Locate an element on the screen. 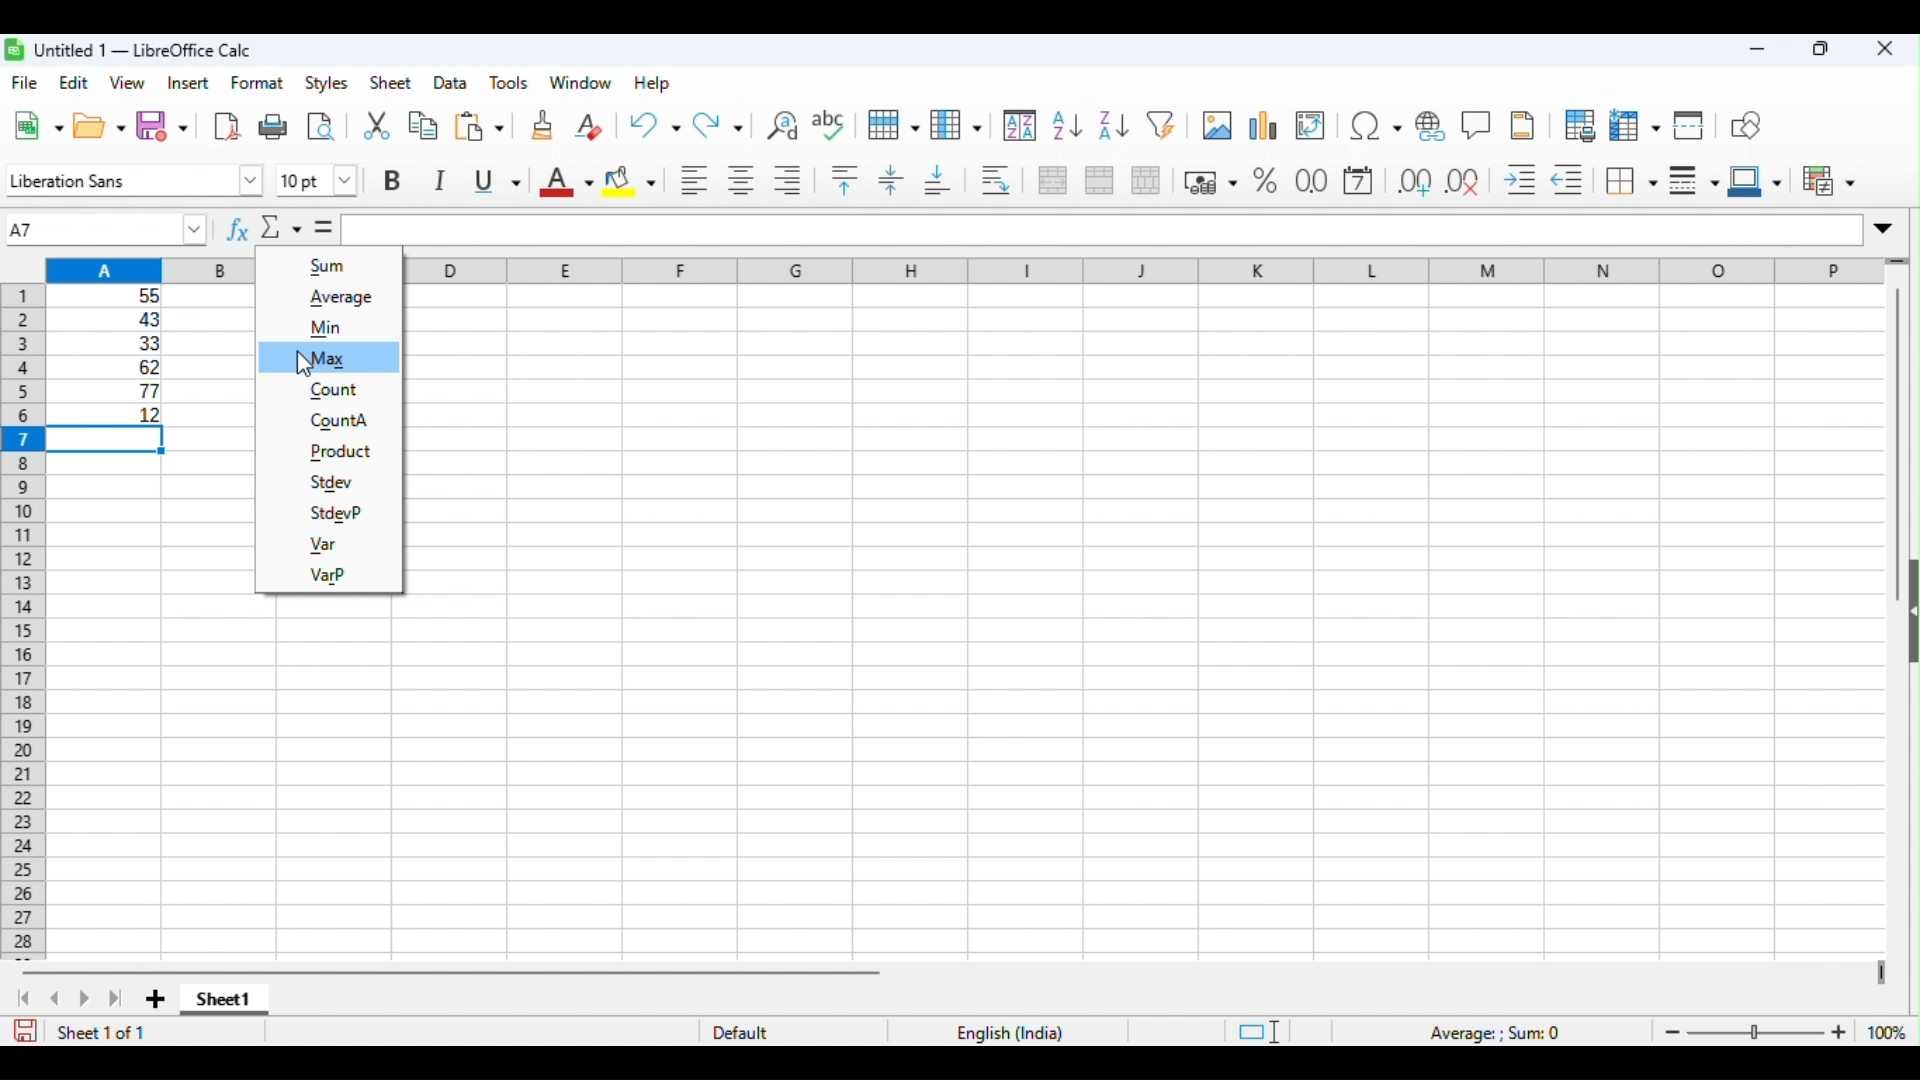 Image resolution: width=1920 pixels, height=1080 pixels. style is located at coordinates (328, 83).